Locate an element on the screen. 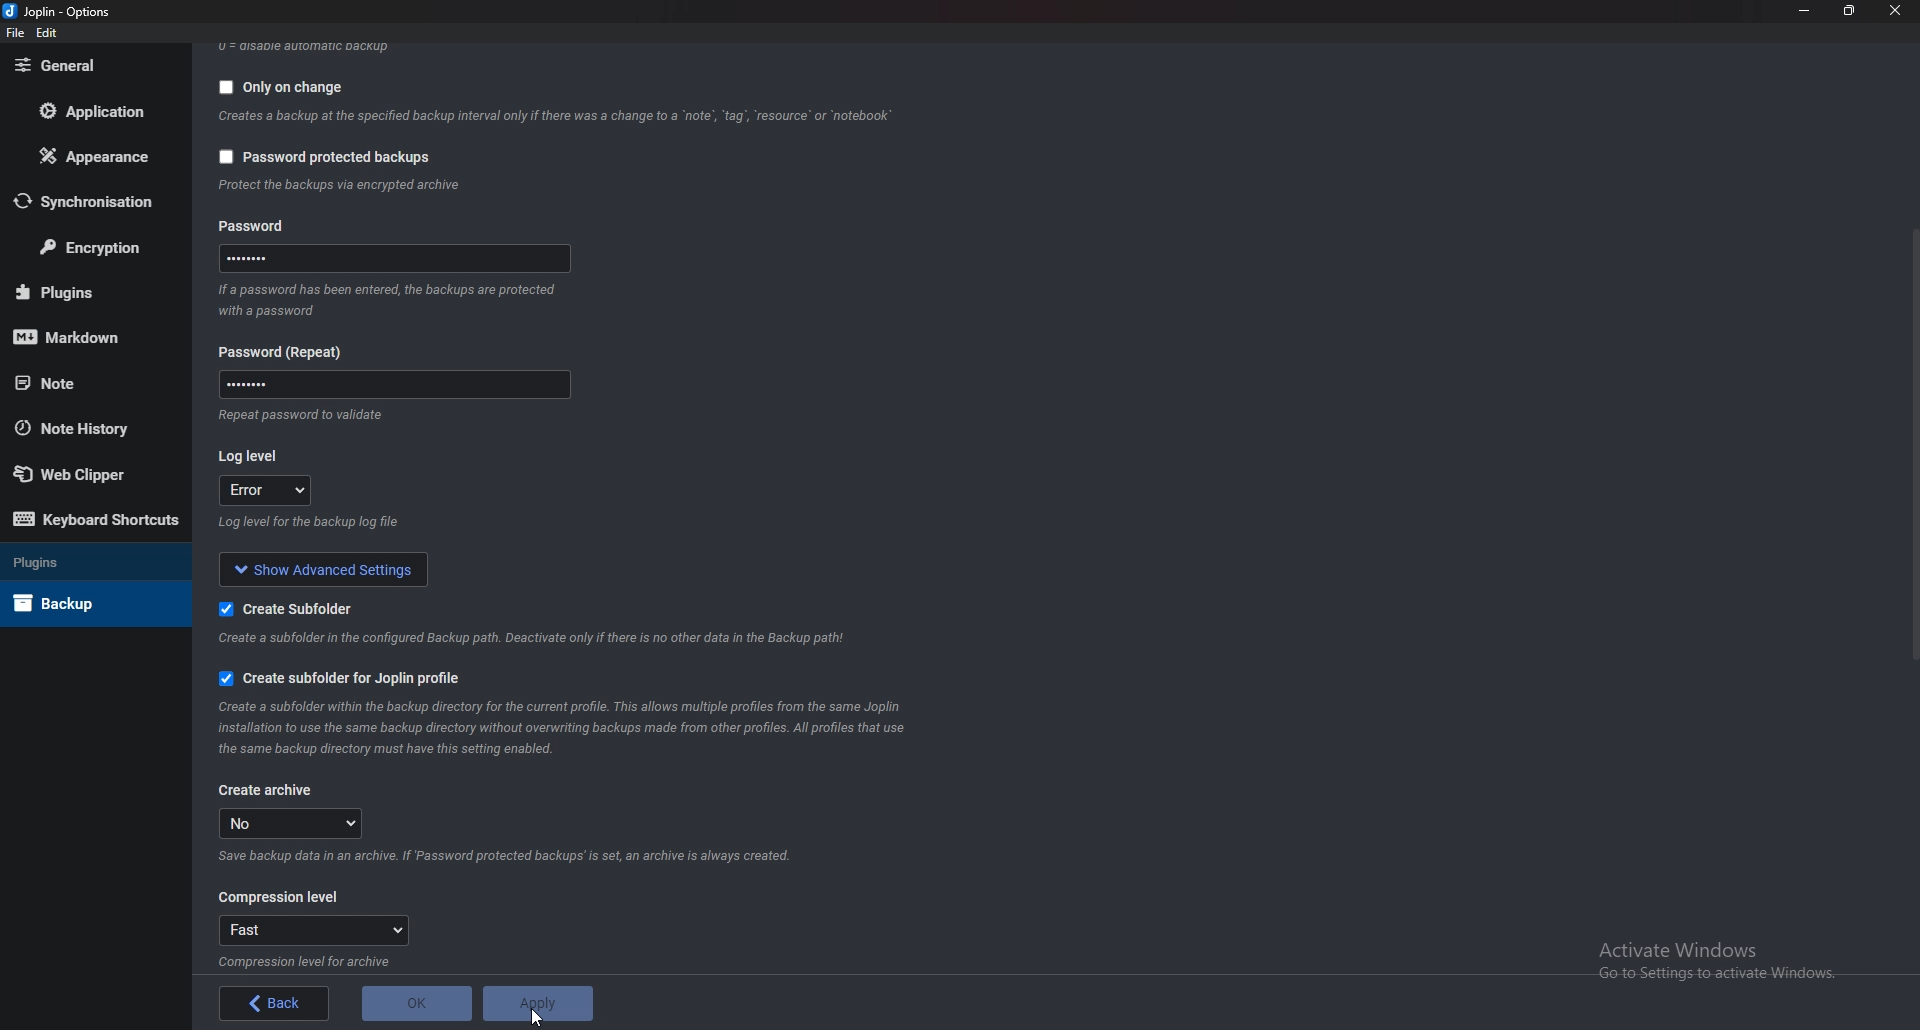 The image size is (1920, 1030). Compression level is located at coordinates (276, 897).